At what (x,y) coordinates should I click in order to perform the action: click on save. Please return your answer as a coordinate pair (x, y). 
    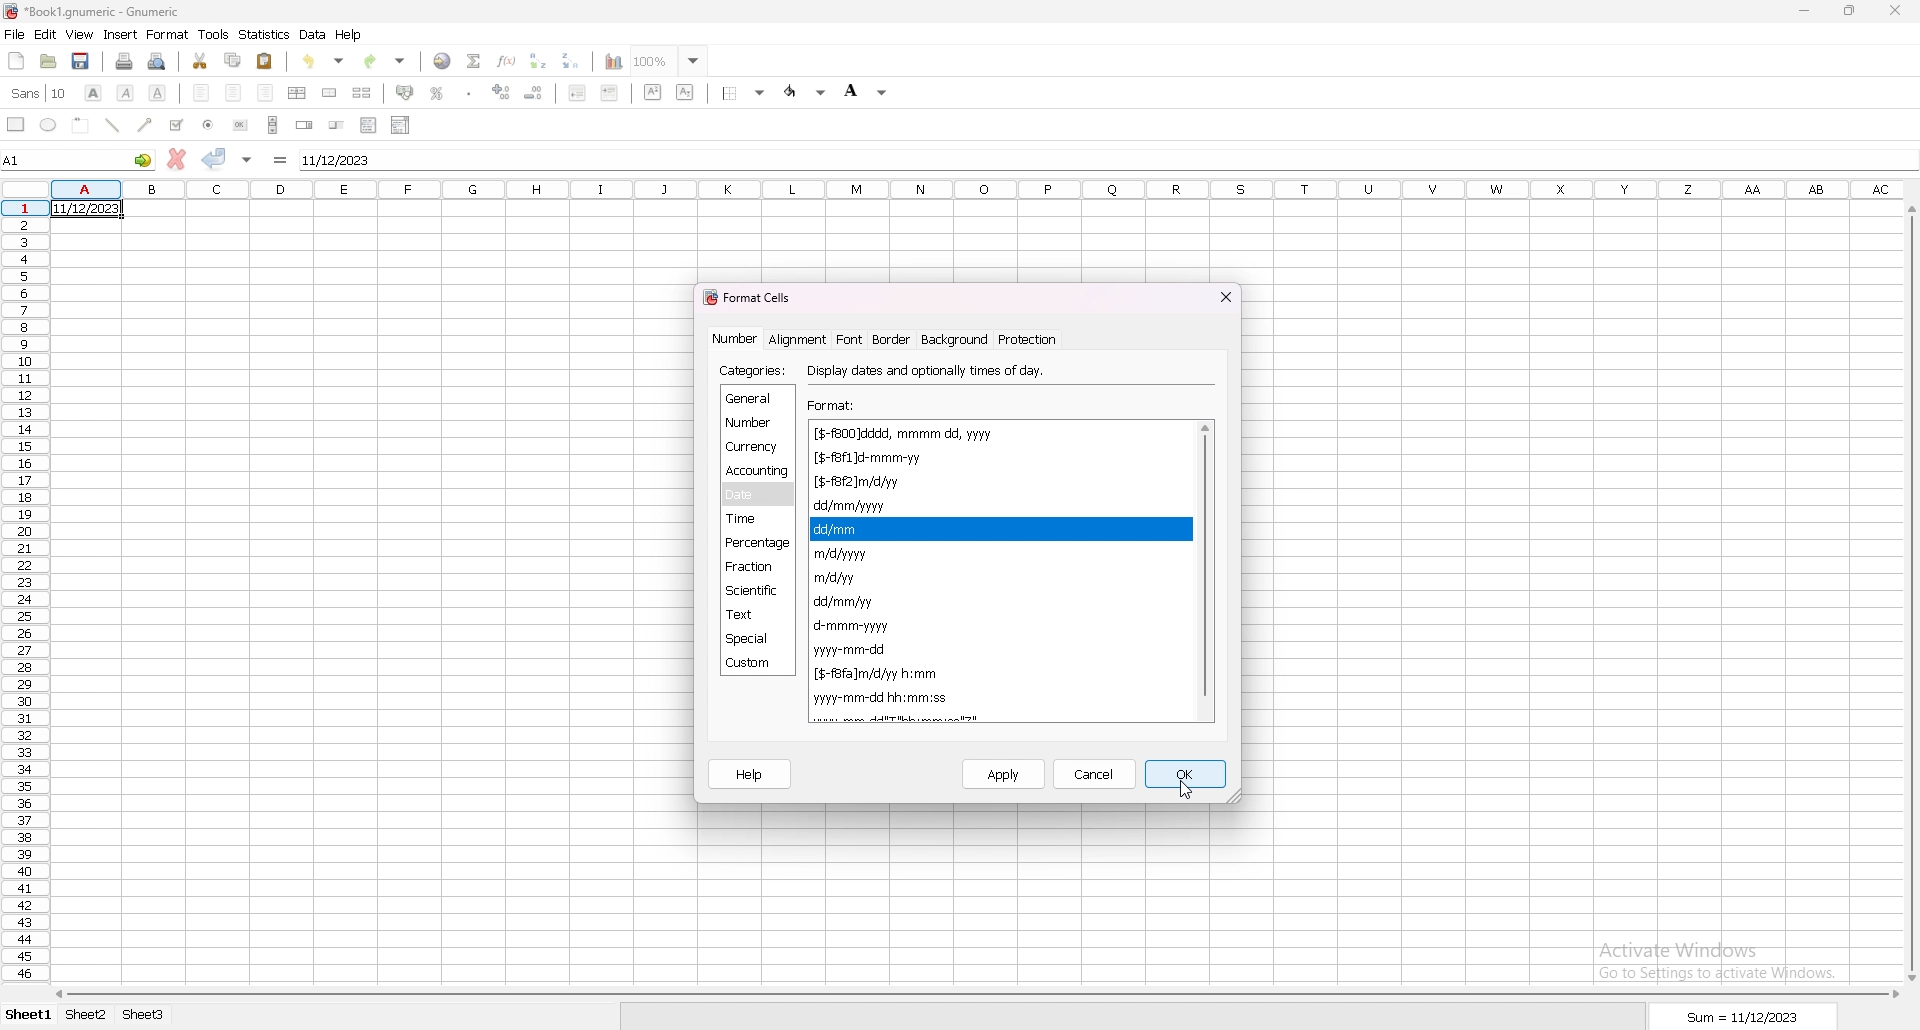
    Looking at the image, I should click on (80, 61).